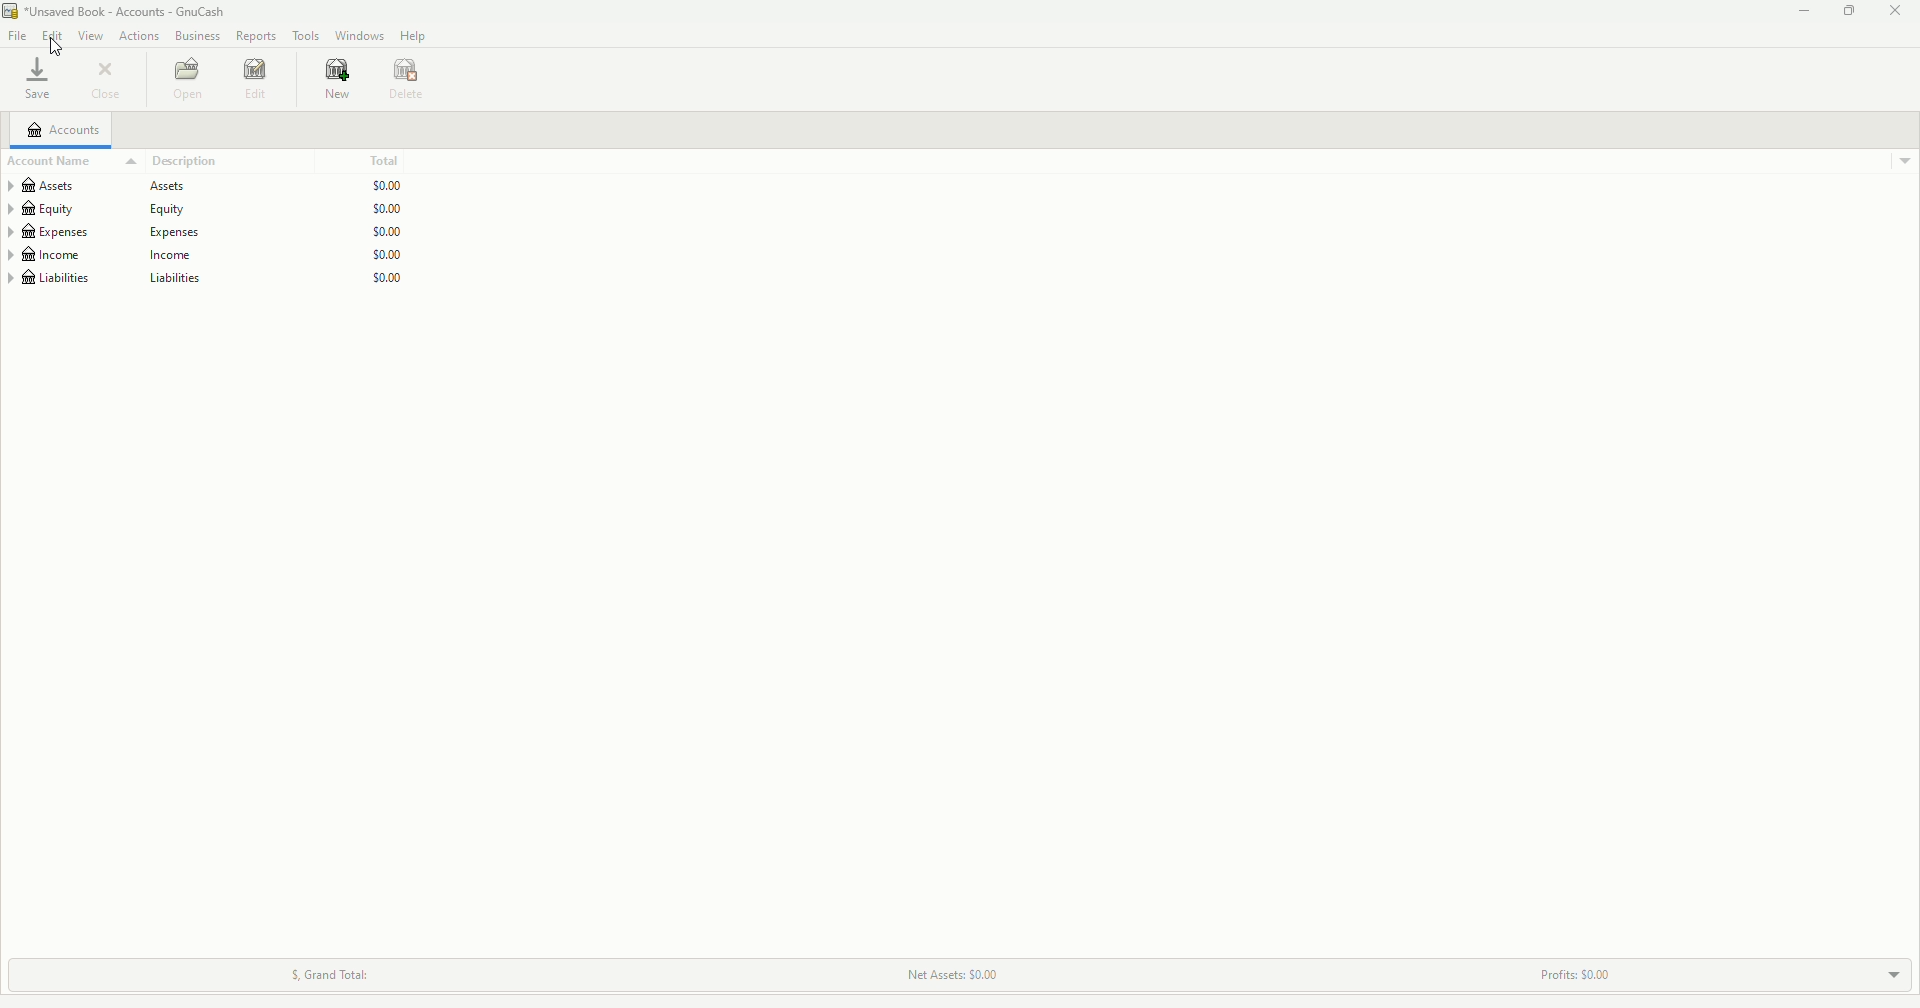 The height and width of the screenshot is (1008, 1920). What do you see at coordinates (197, 36) in the screenshot?
I see `Business` at bounding box center [197, 36].